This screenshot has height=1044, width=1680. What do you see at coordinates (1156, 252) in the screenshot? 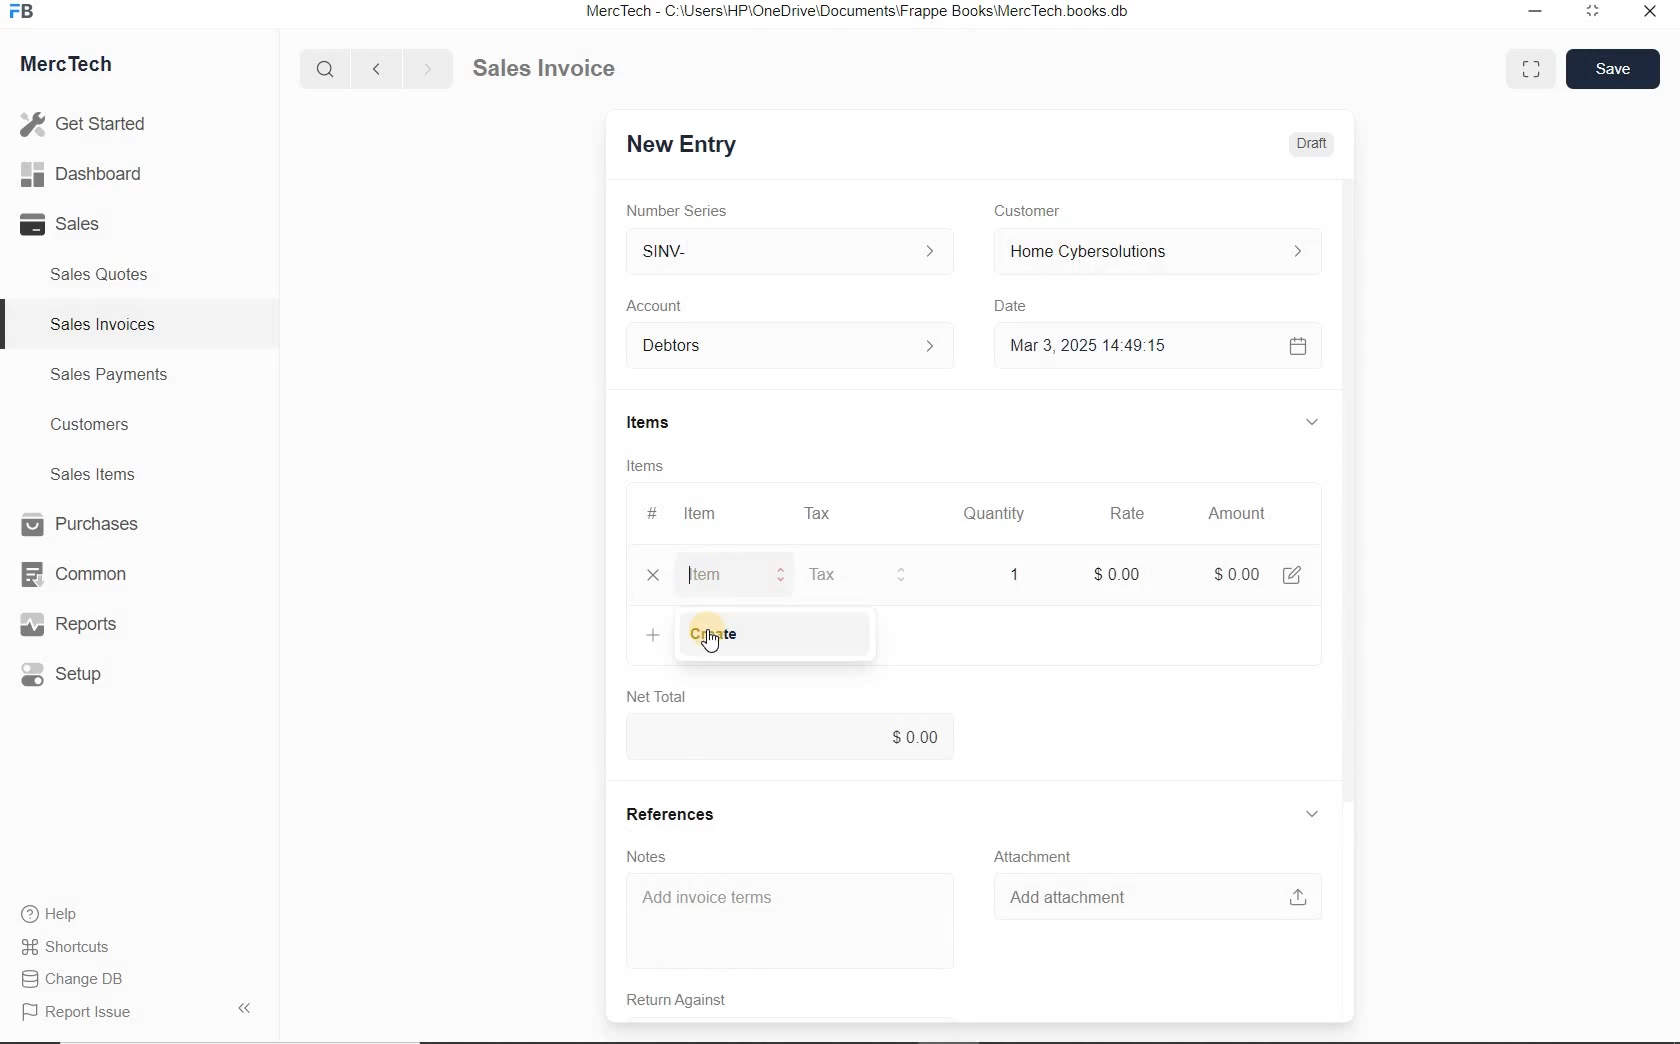
I see `Home Cyber Solutions` at bounding box center [1156, 252].